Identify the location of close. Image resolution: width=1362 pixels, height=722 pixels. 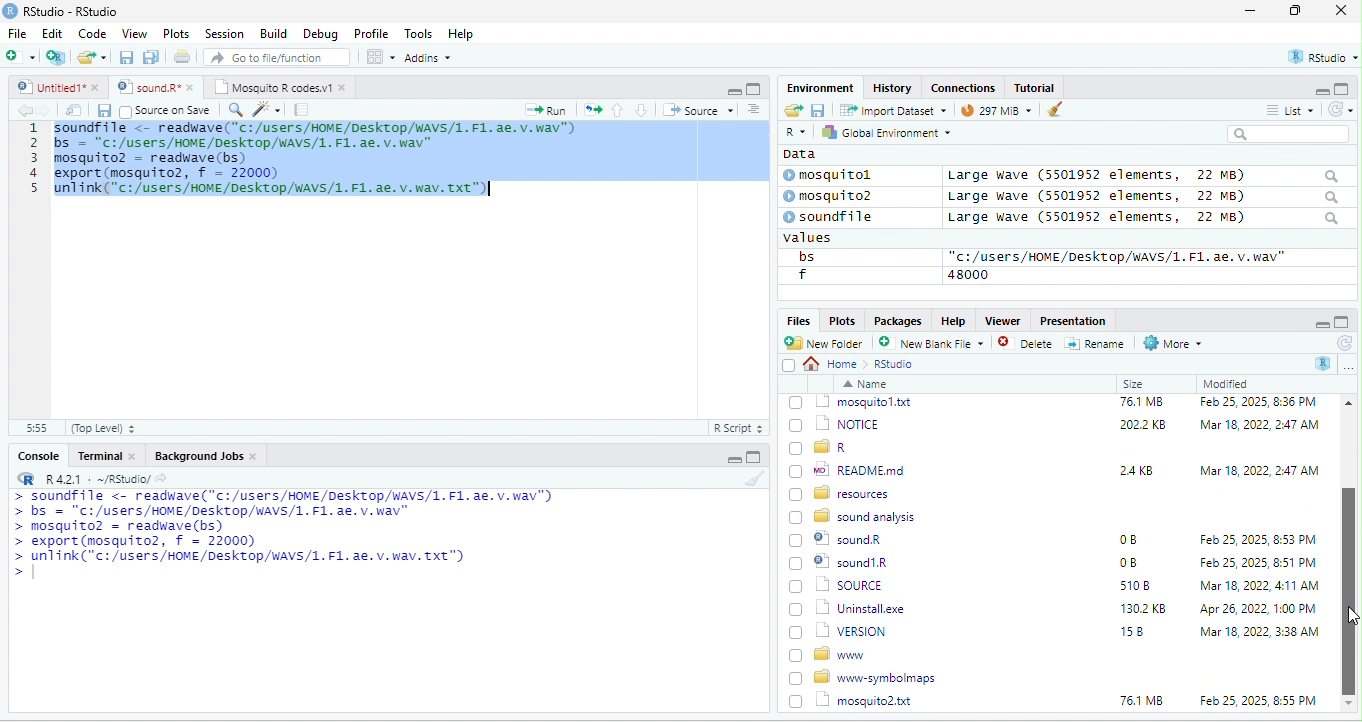
(1341, 12).